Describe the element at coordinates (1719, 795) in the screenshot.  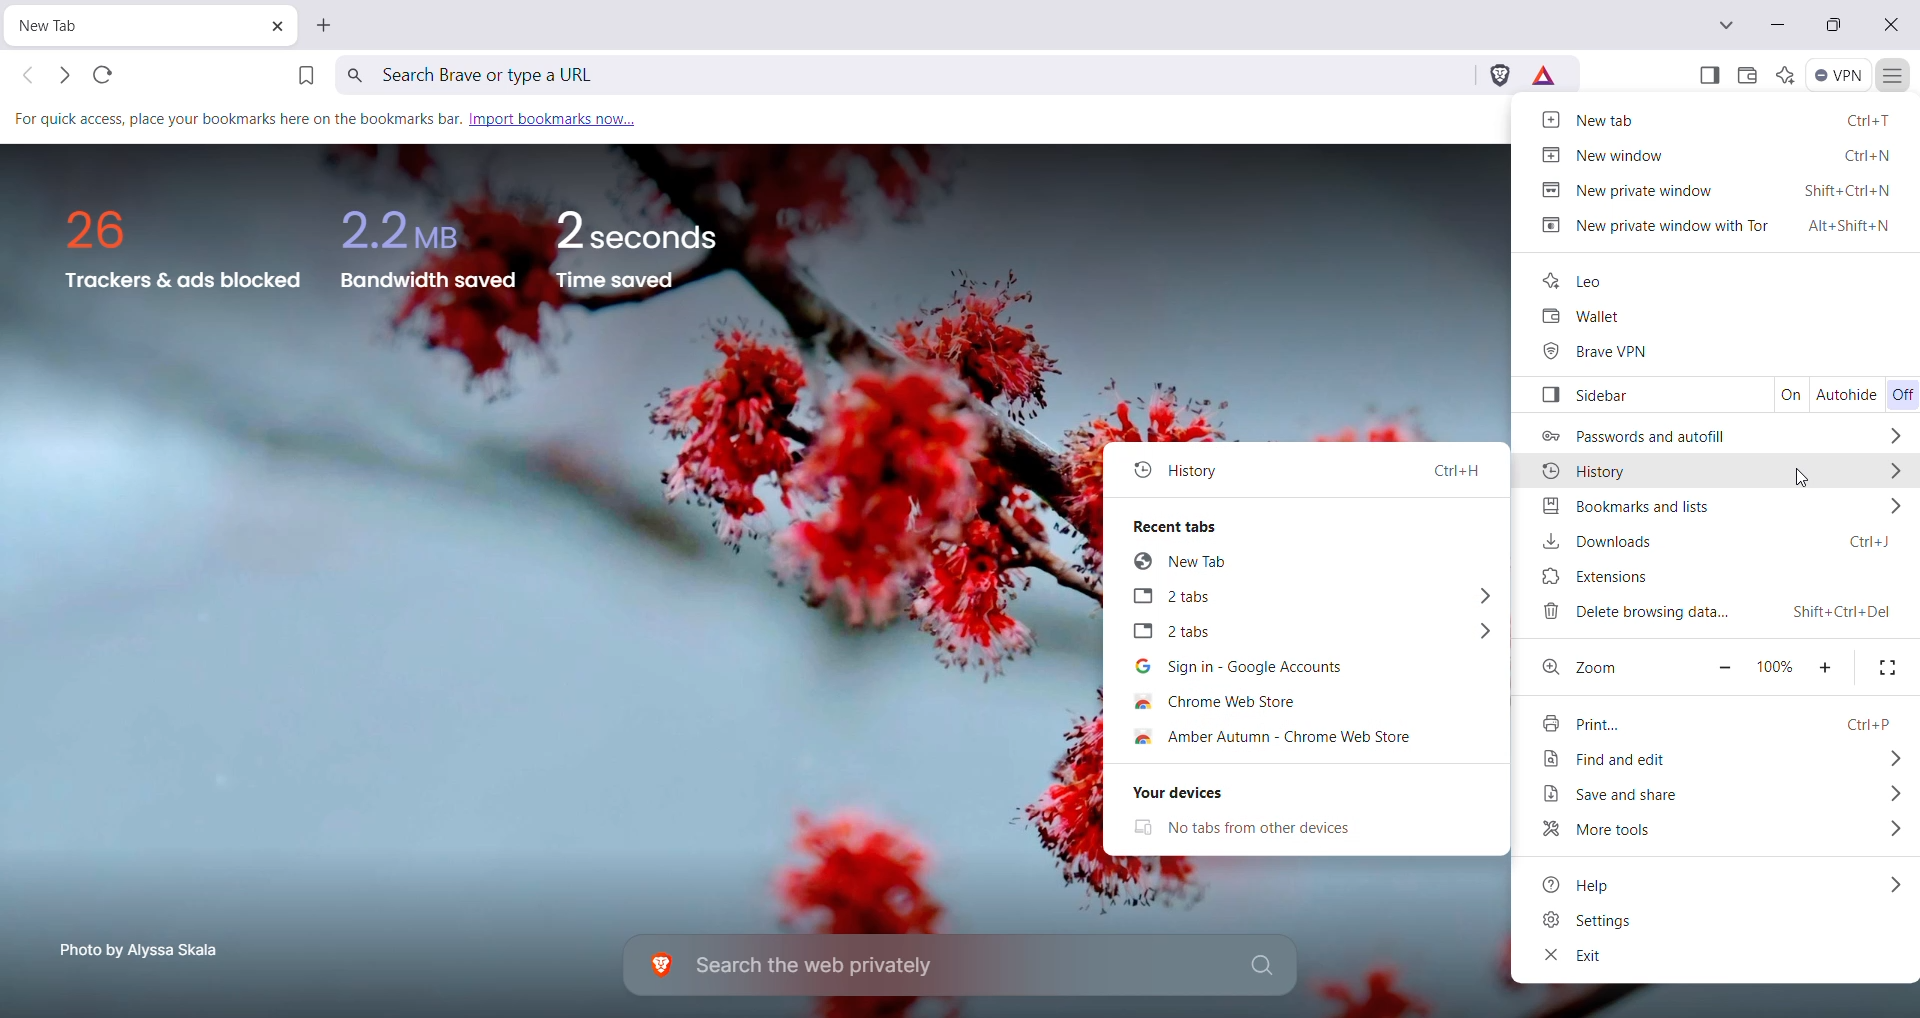
I see `Save and Share` at that location.